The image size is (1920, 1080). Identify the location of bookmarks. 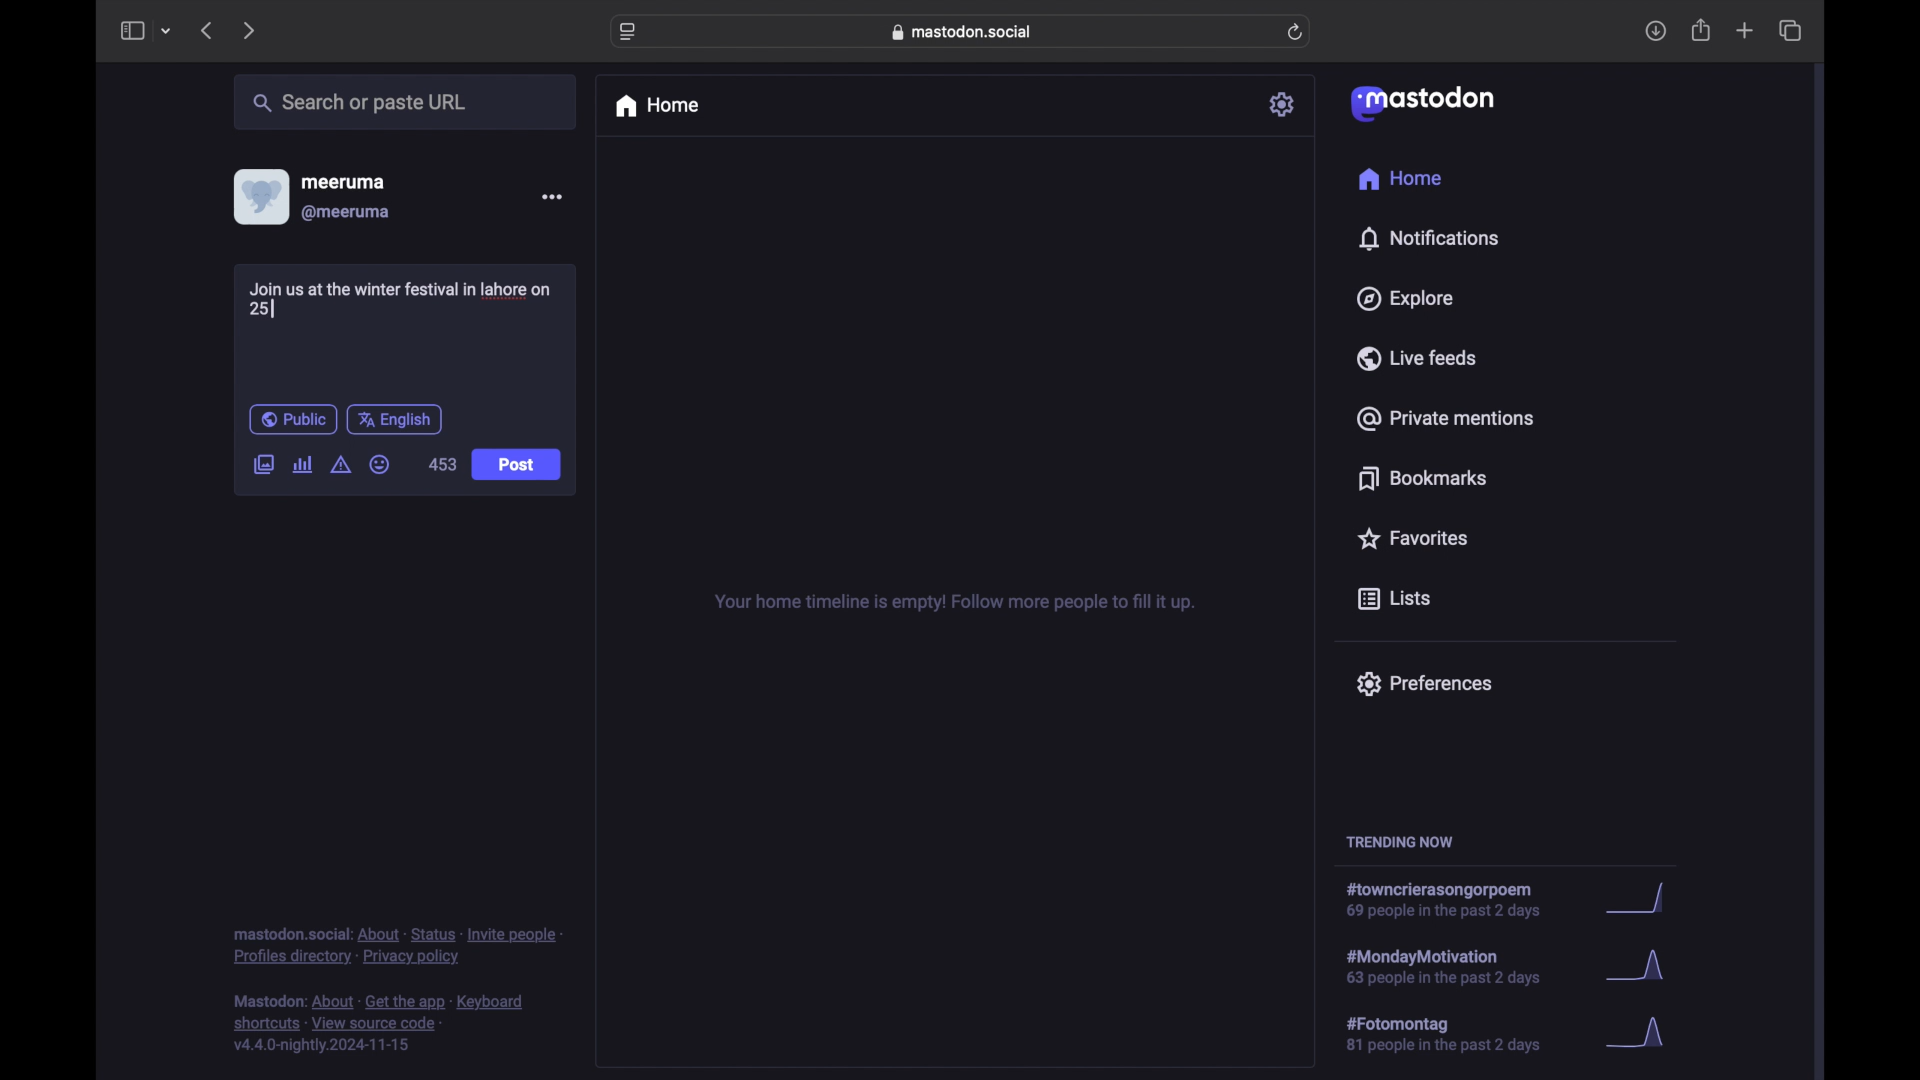
(1422, 478).